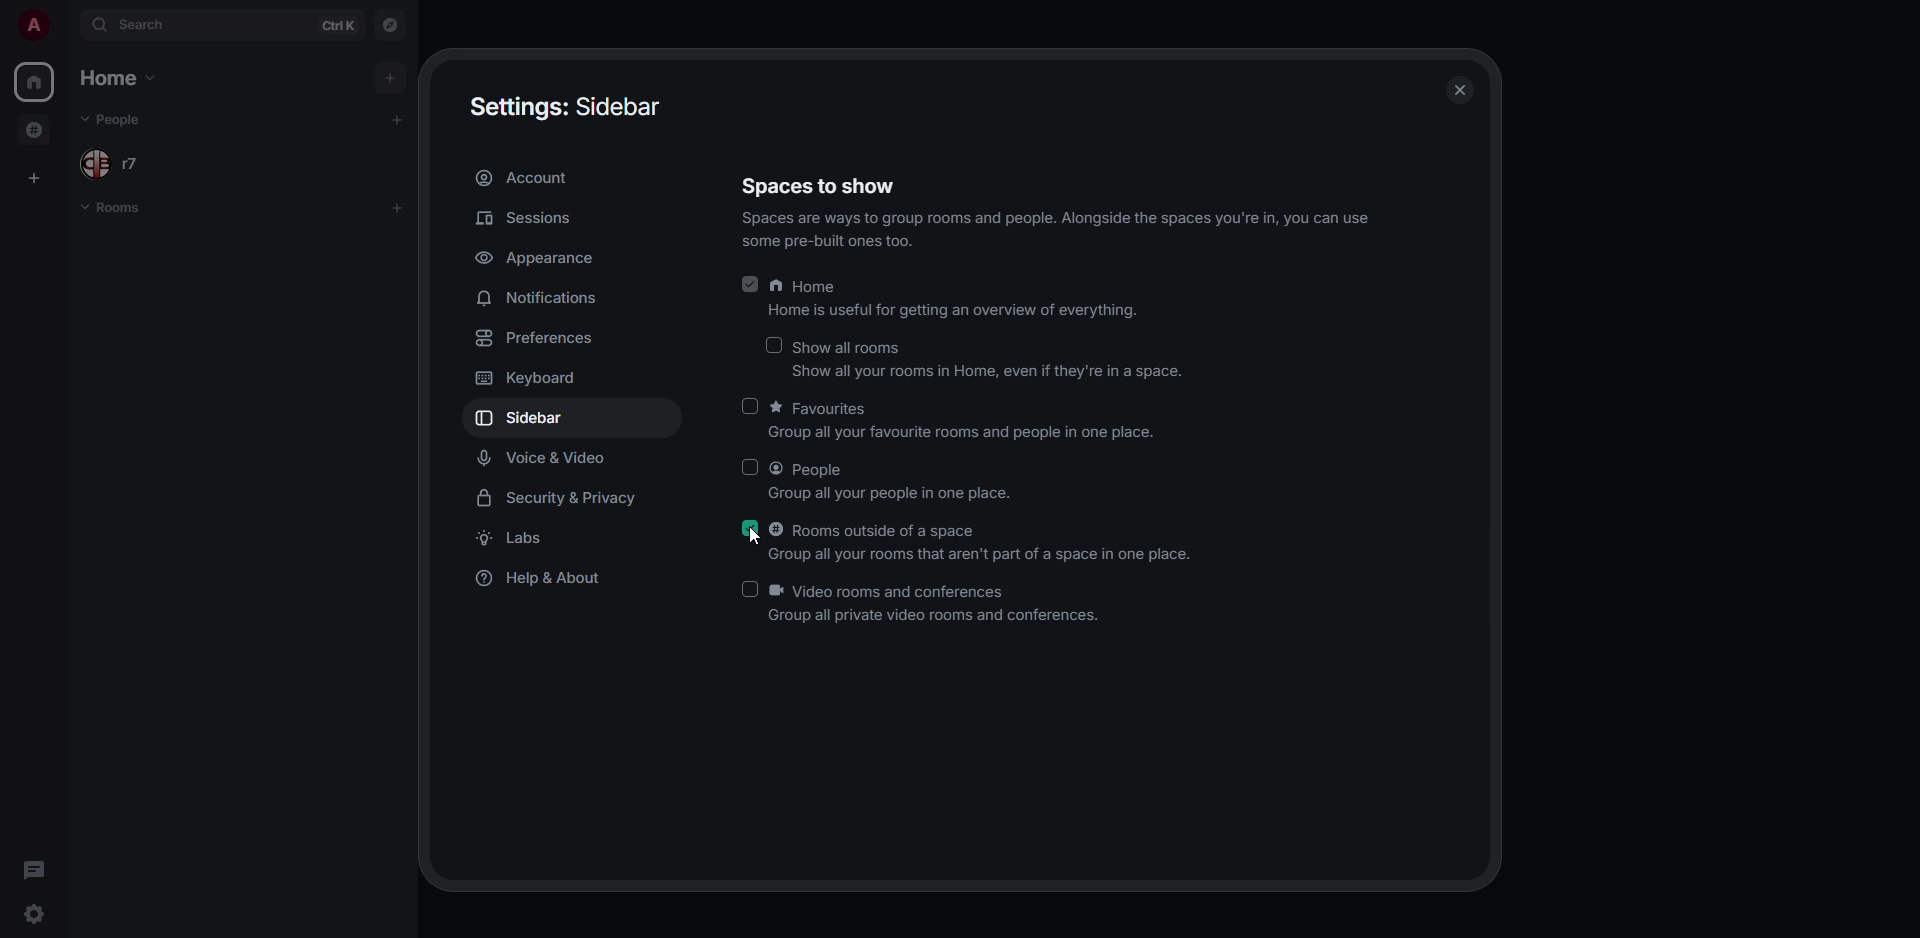 This screenshot has height=938, width=1920. What do you see at coordinates (747, 590) in the screenshot?
I see `click to enable` at bounding box center [747, 590].